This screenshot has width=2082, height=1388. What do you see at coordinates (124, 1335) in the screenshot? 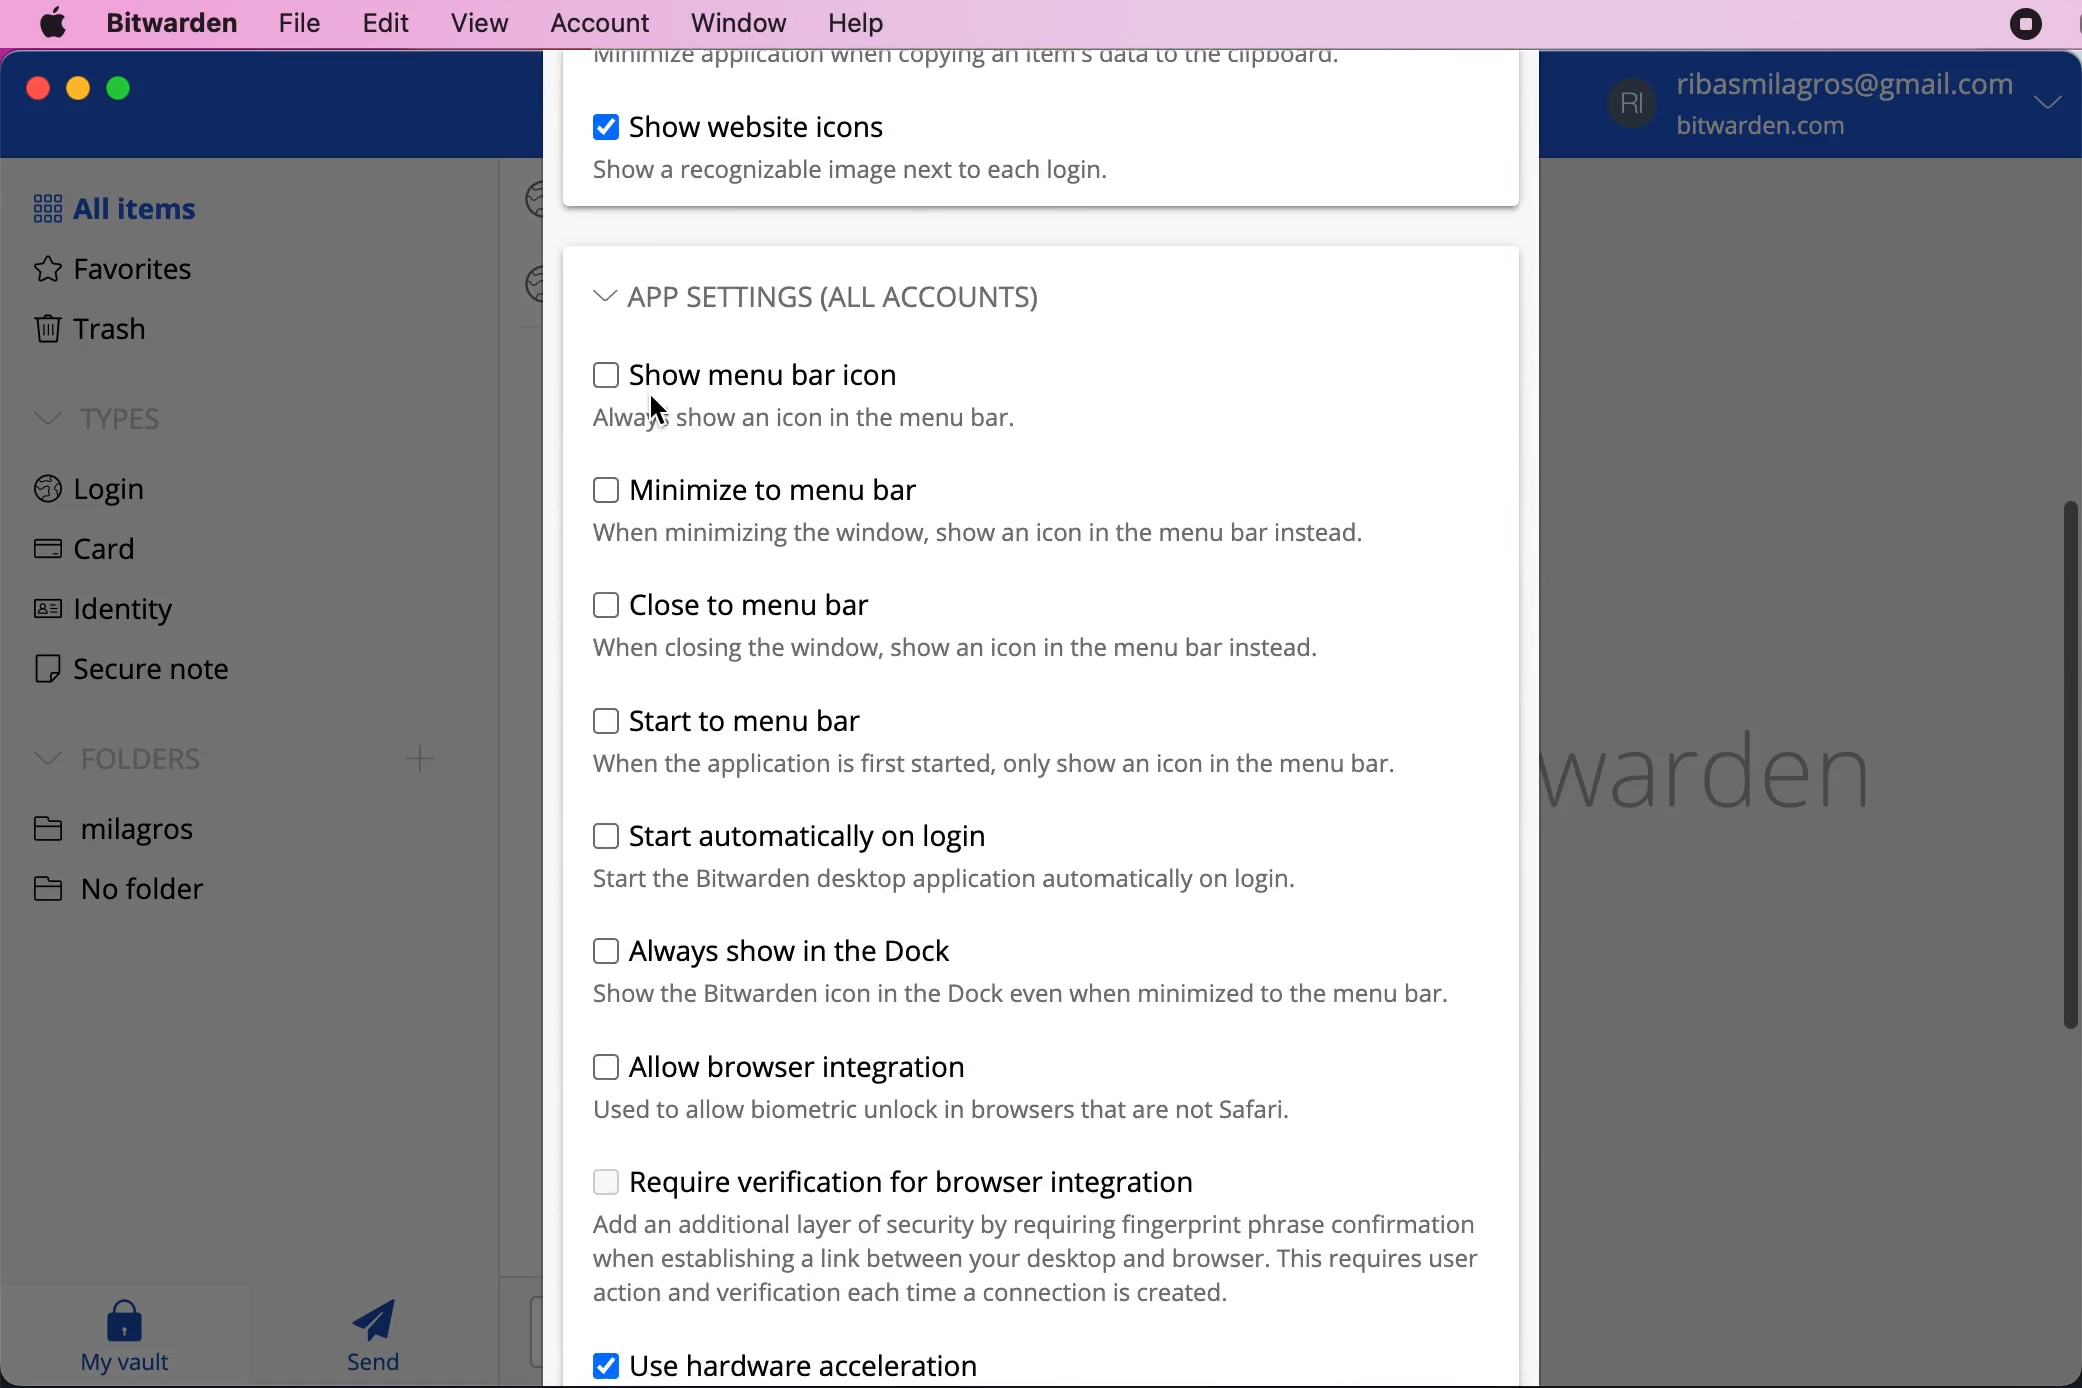
I see `my vault` at bounding box center [124, 1335].